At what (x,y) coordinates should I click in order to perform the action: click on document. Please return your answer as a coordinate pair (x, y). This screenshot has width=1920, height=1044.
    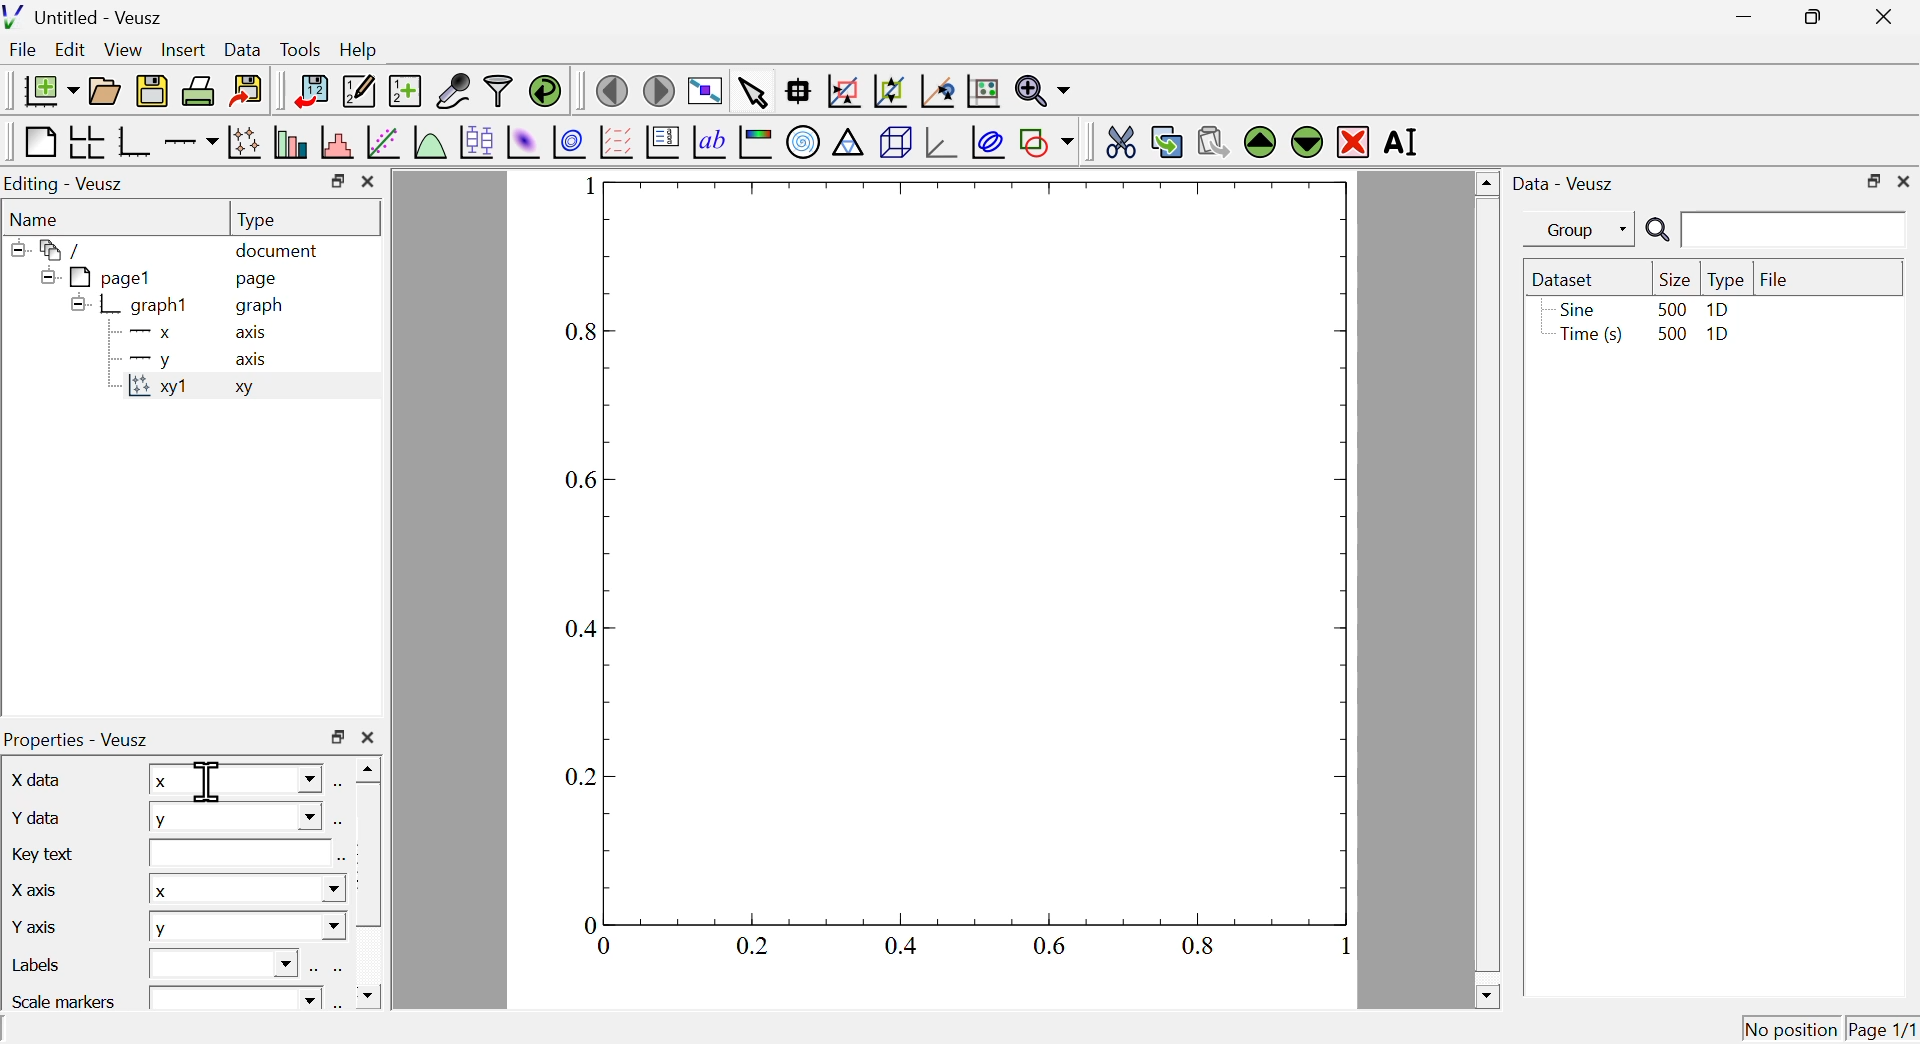
    Looking at the image, I should click on (279, 252).